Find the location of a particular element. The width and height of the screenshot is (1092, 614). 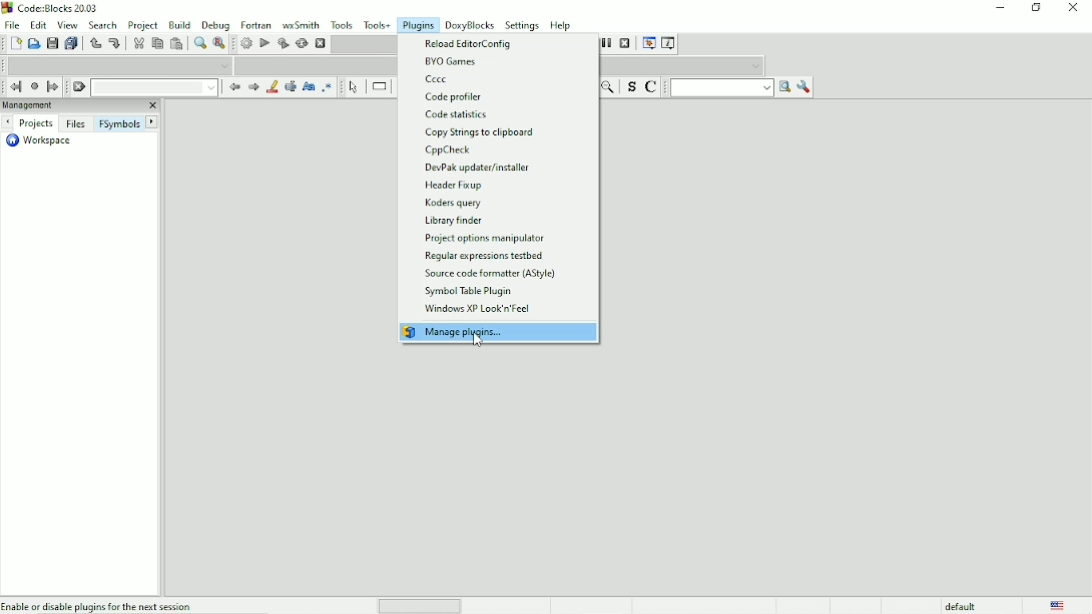

Header fixup is located at coordinates (453, 185).